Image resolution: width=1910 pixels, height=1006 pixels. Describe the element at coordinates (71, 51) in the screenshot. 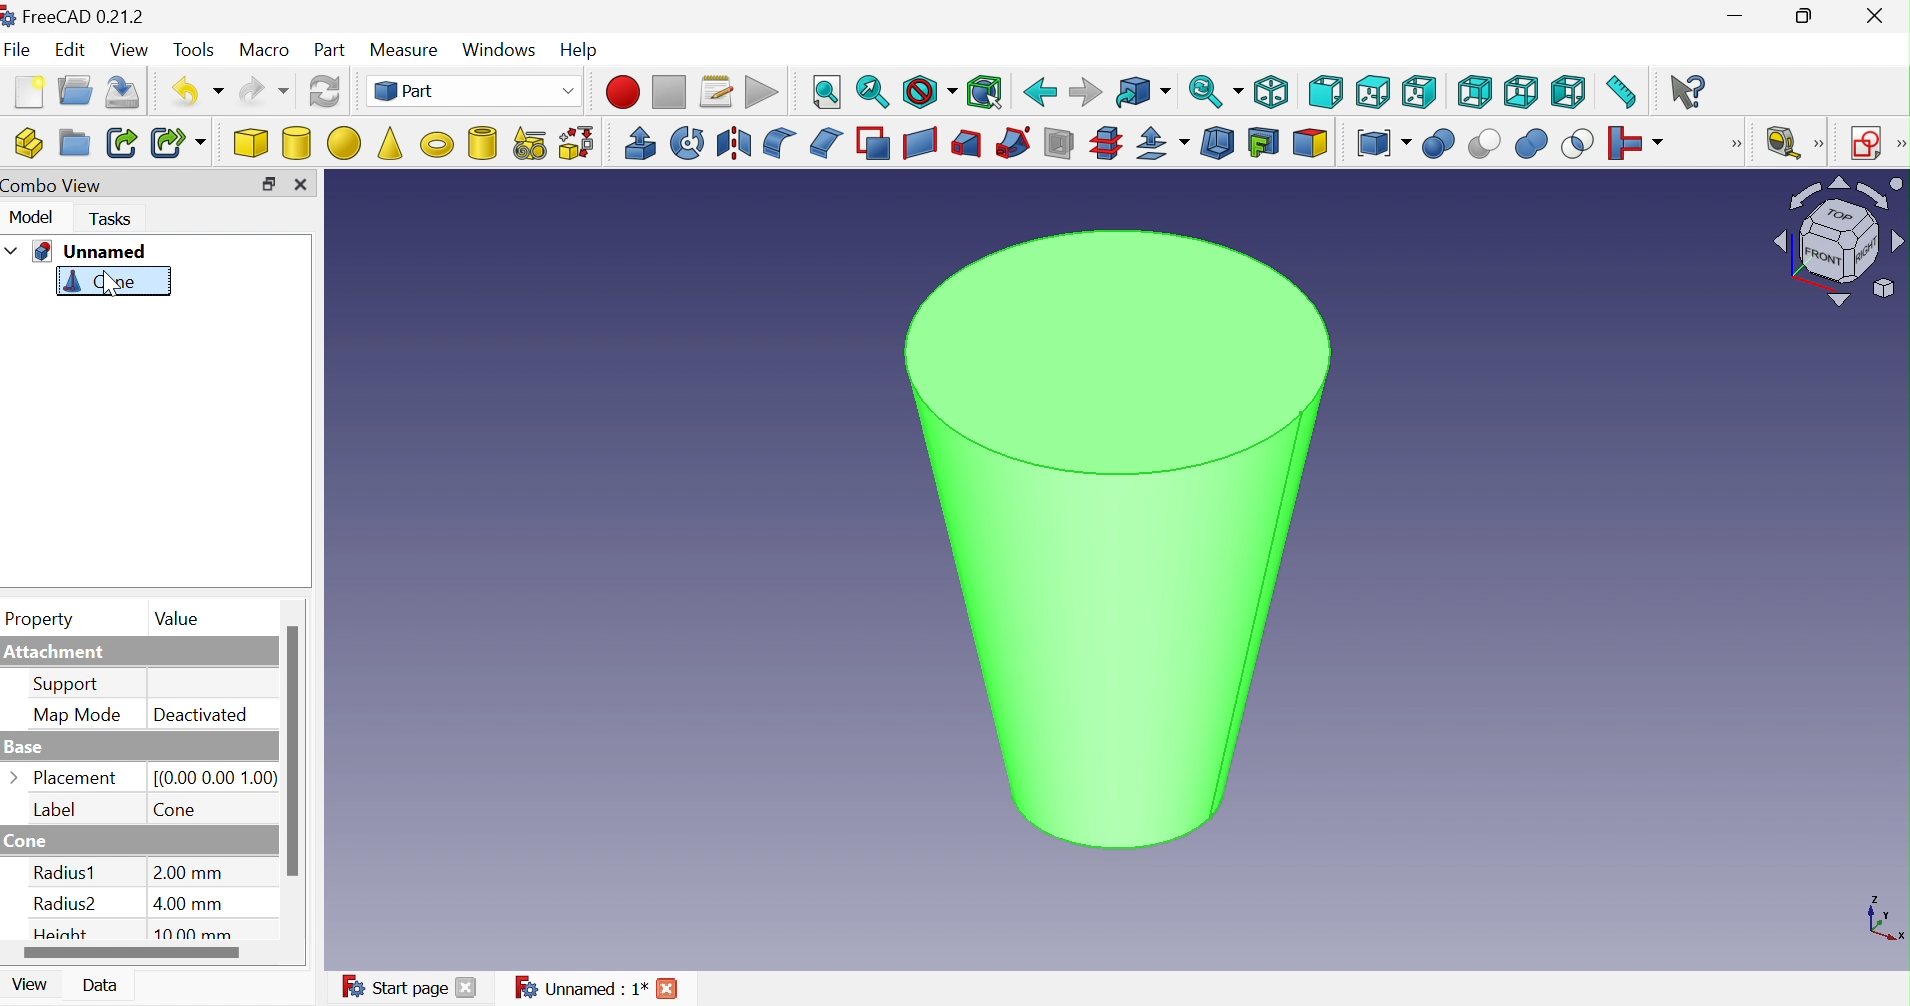

I see `Edit` at that location.